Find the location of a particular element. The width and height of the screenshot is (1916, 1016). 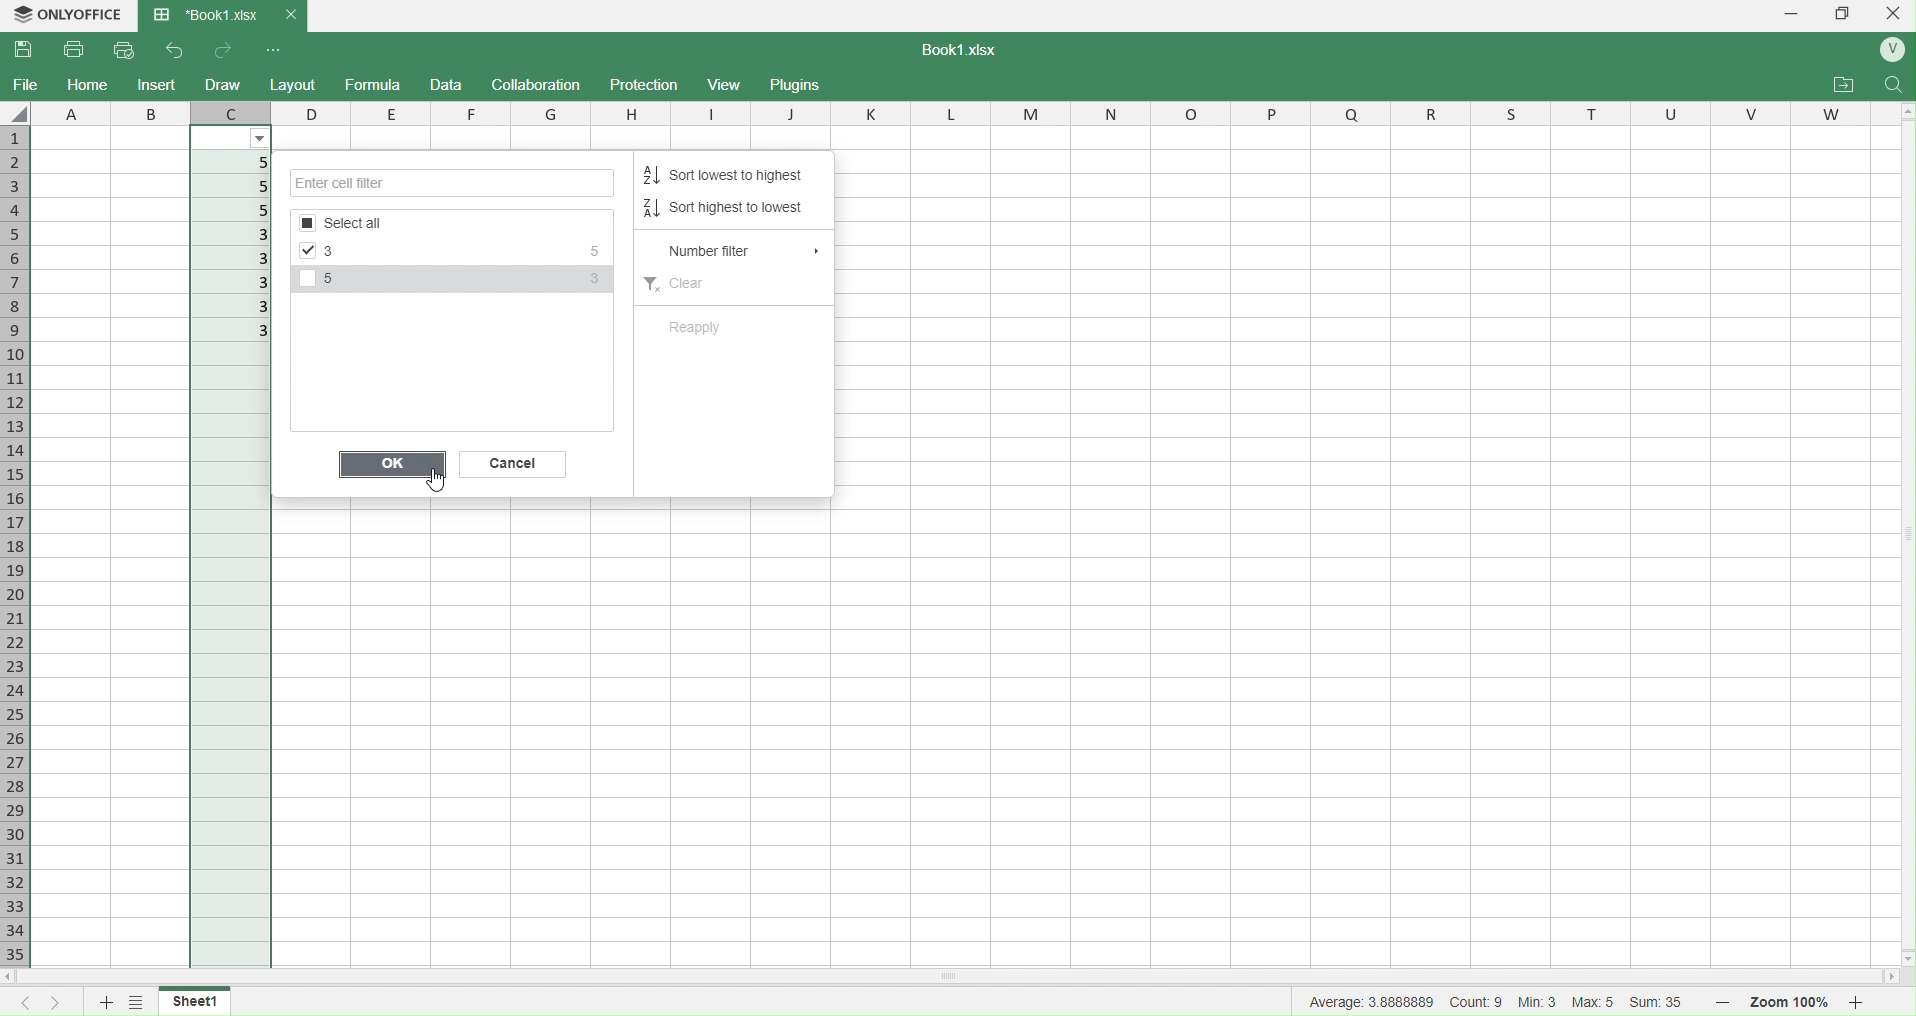

Scrollbar is located at coordinates (1097, 975).